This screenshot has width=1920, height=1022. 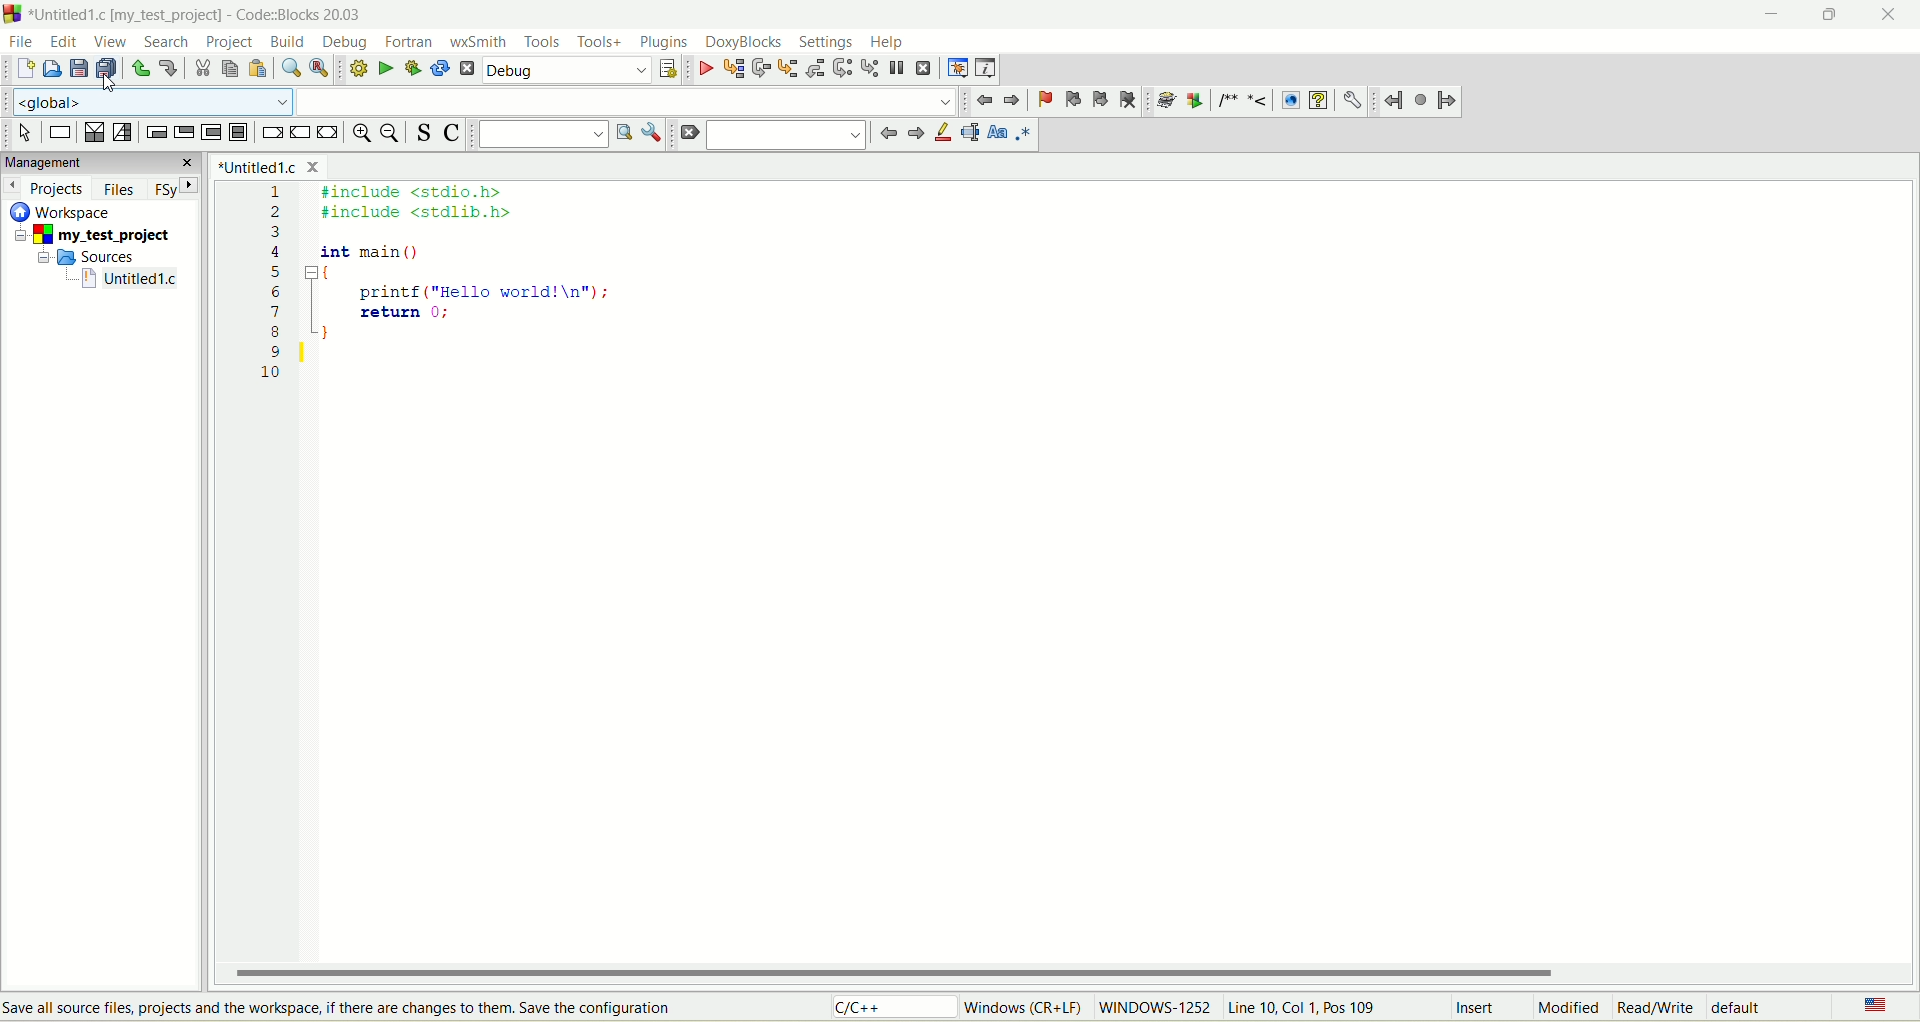 What do you see at coordinates (896, 69) in the screenshot?
I see `break debugger` at bounding box center [896, 69].